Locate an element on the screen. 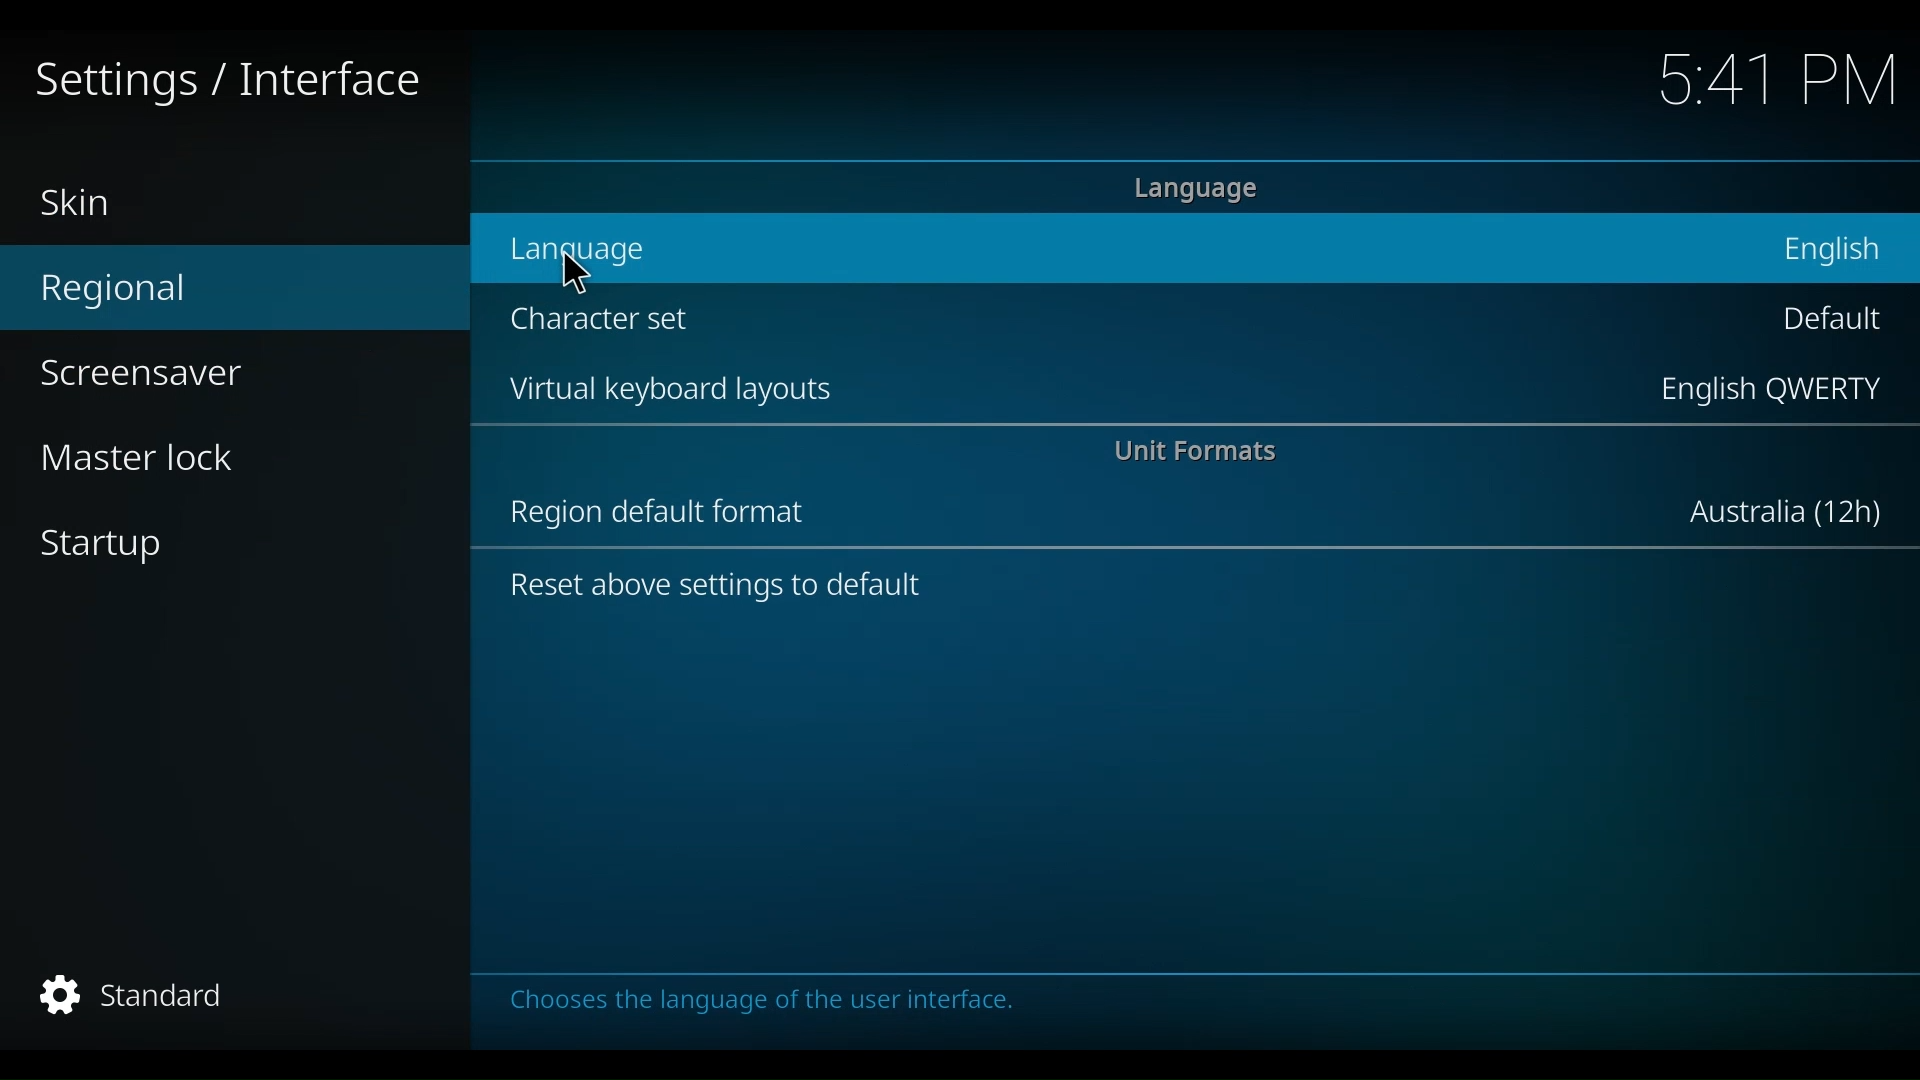  time is located at coordinates (1781, 83).